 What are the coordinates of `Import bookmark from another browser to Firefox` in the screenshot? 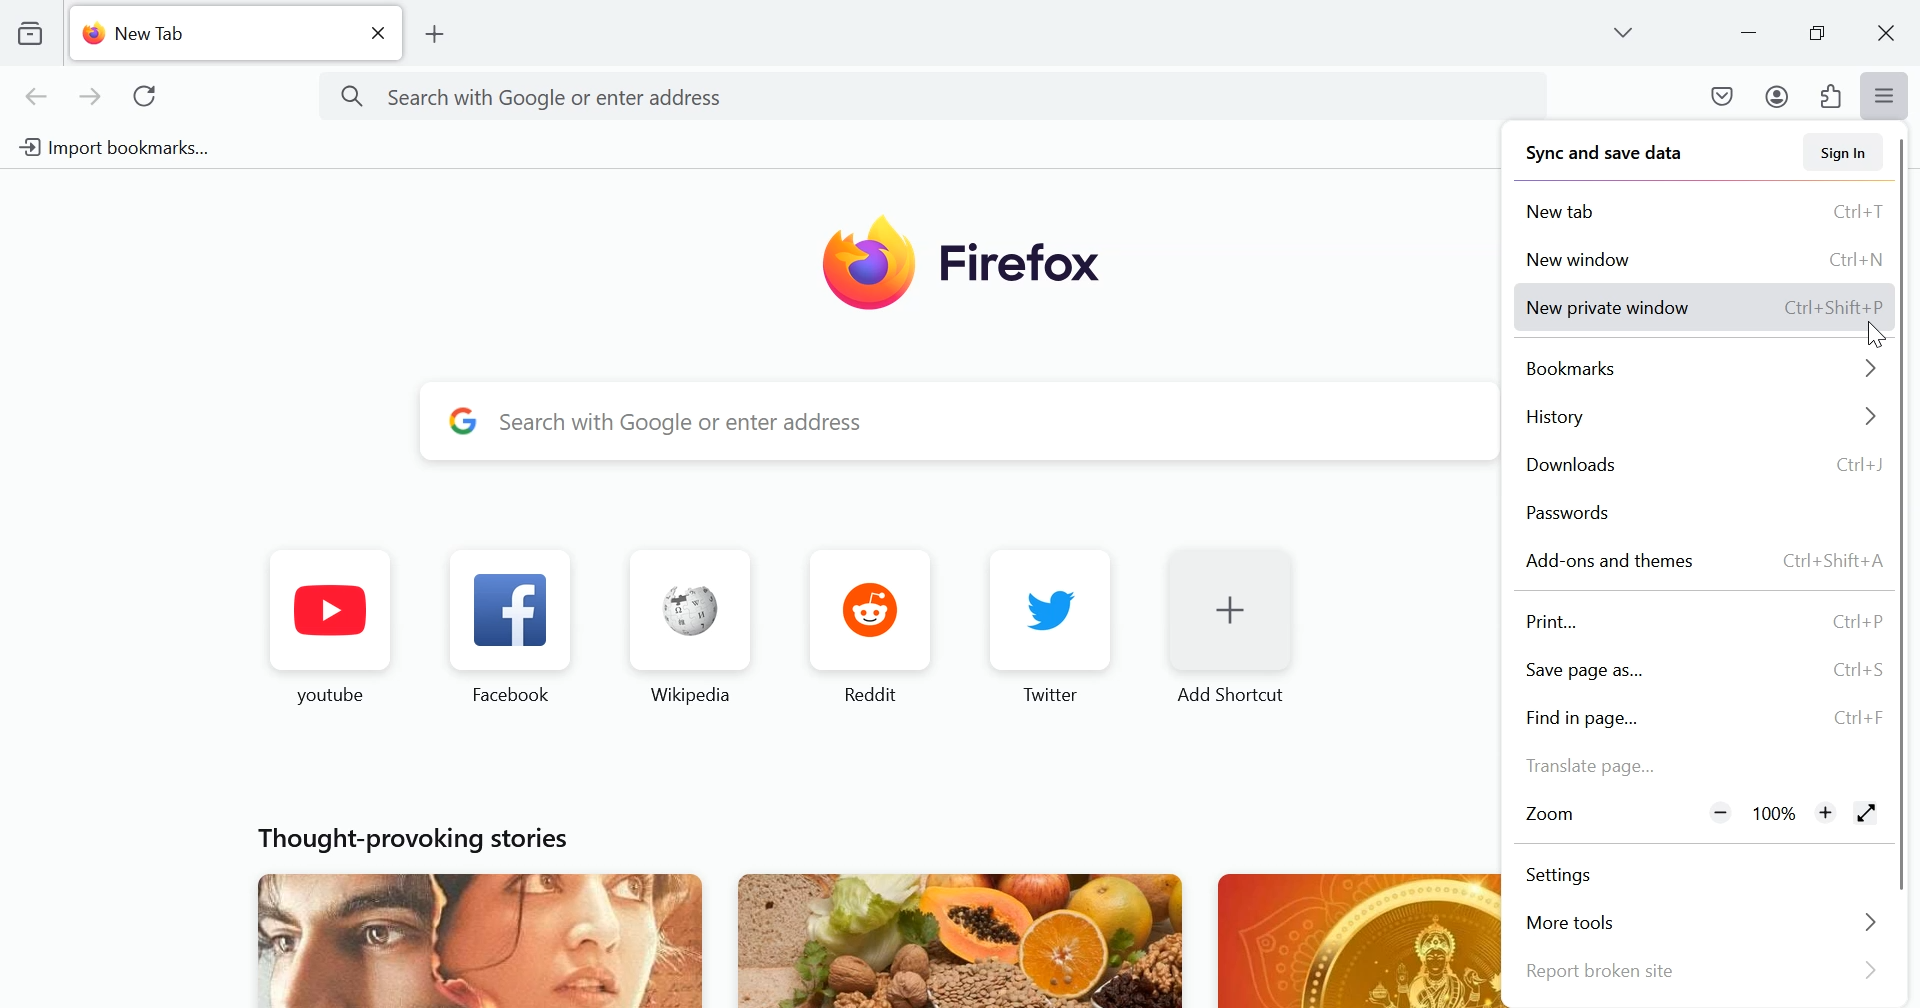 It's located at (131, 145).